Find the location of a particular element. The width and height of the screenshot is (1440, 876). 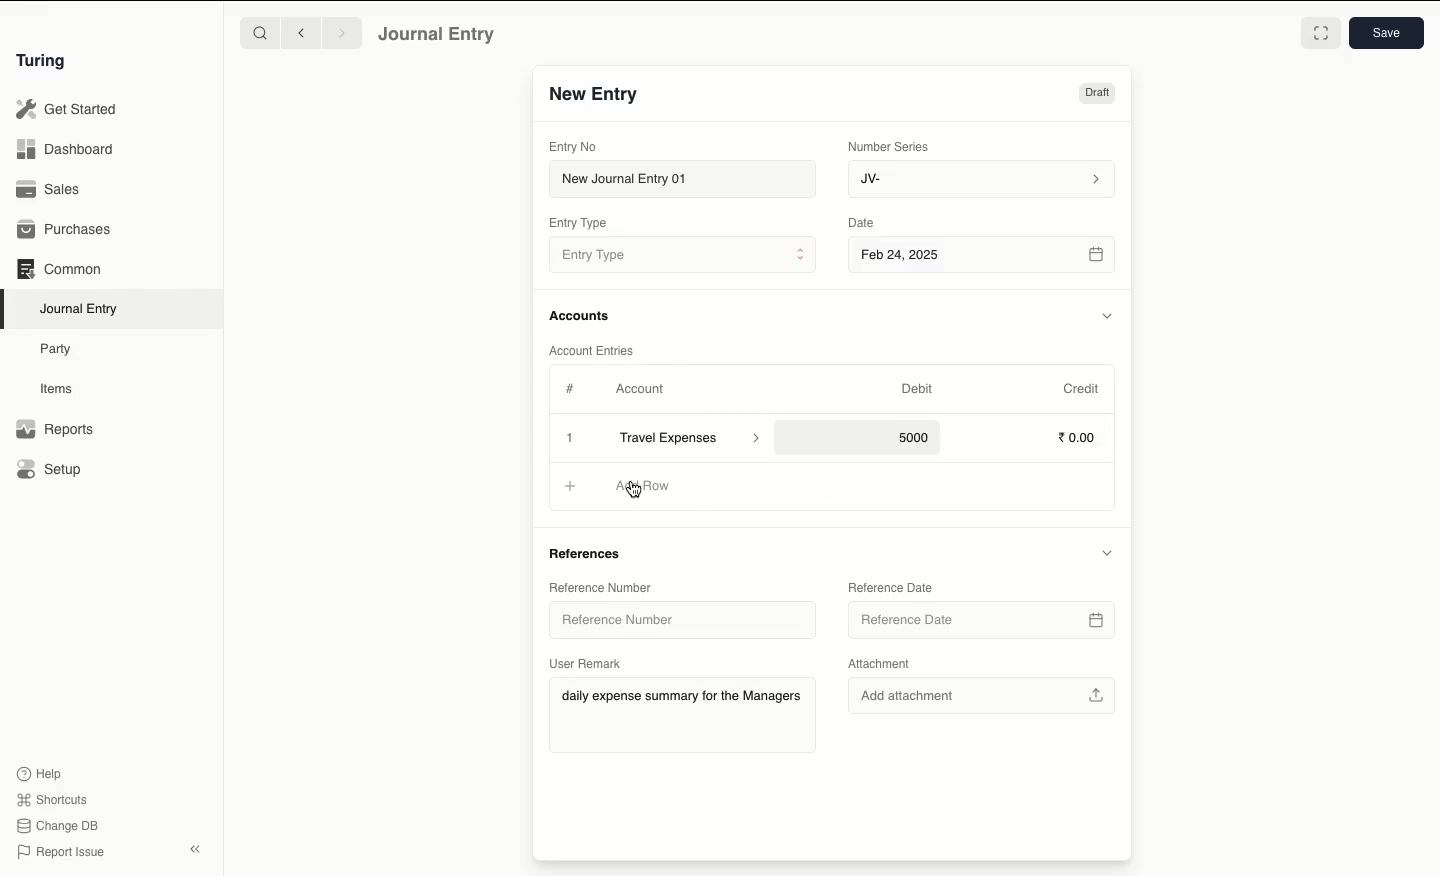

Reference Number is located at coordinates (606, 587).